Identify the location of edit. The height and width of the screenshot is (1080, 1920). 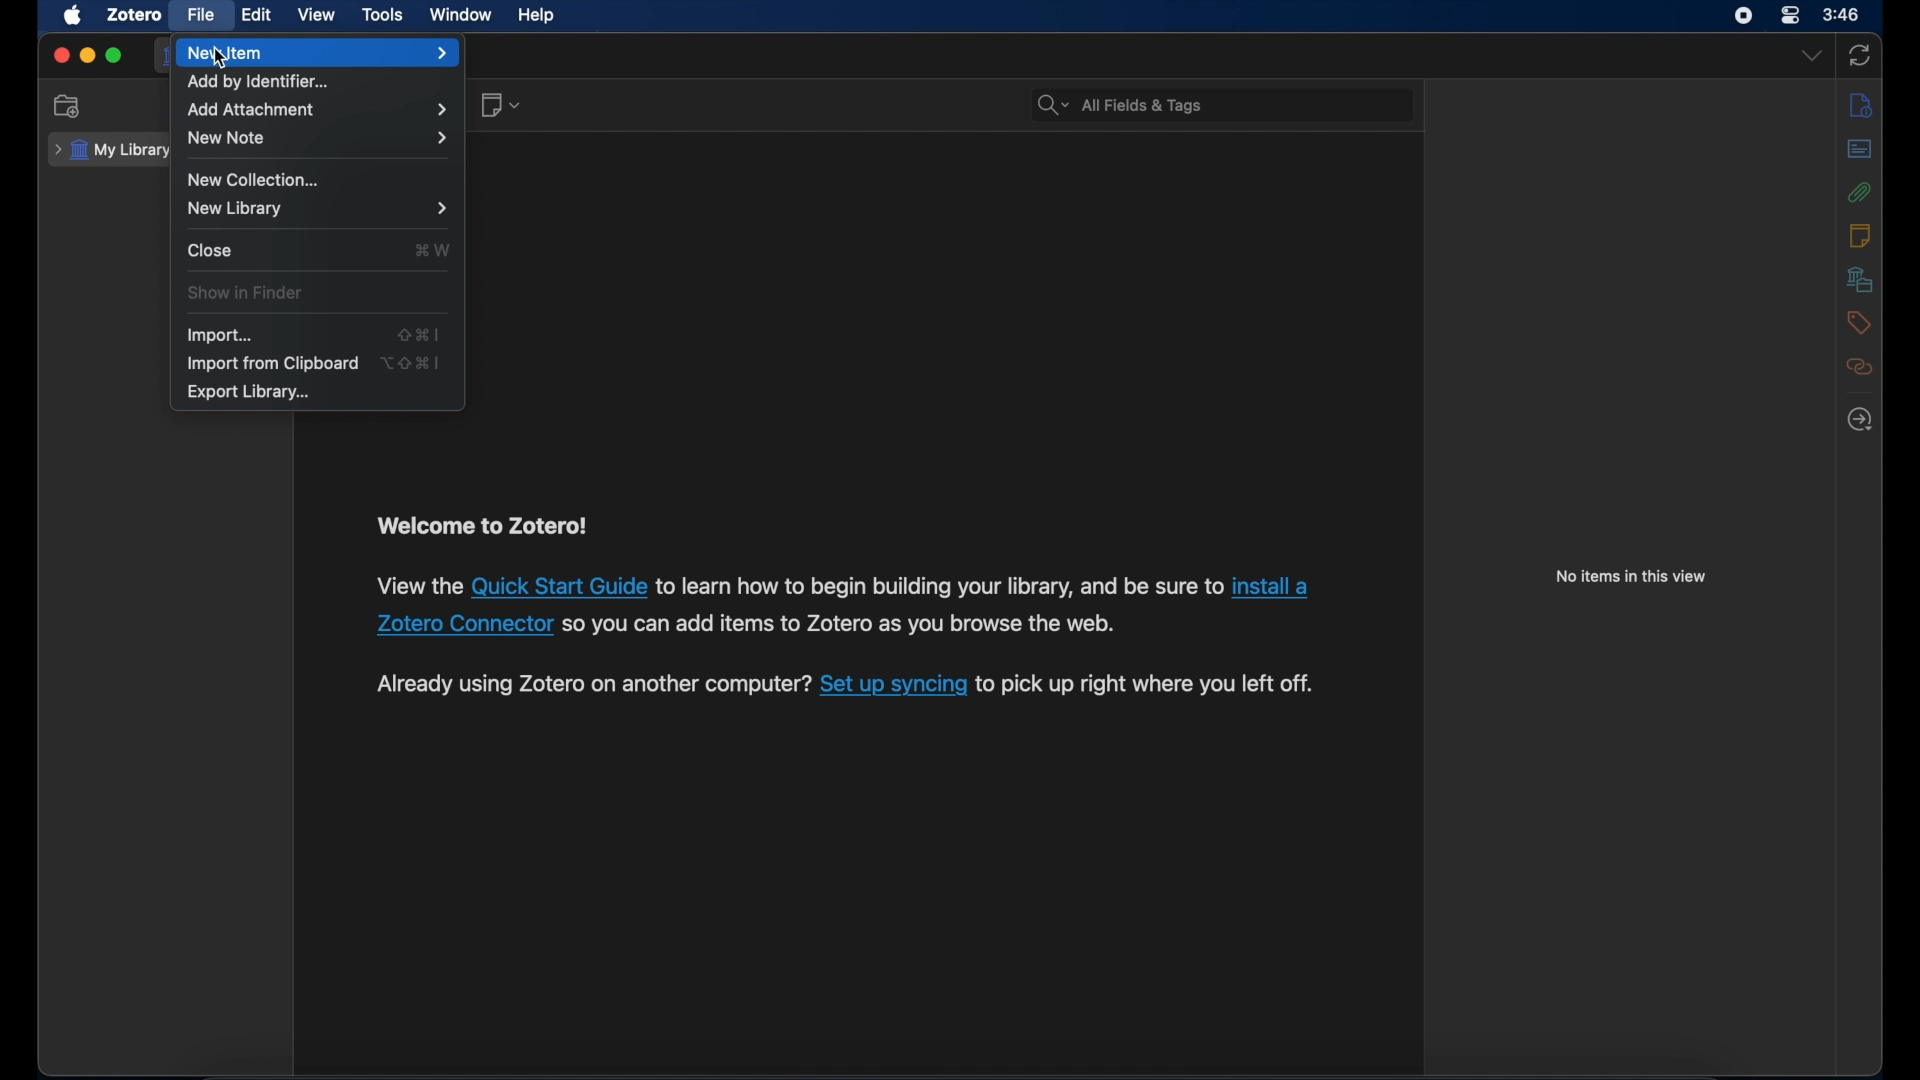
(256, 16).